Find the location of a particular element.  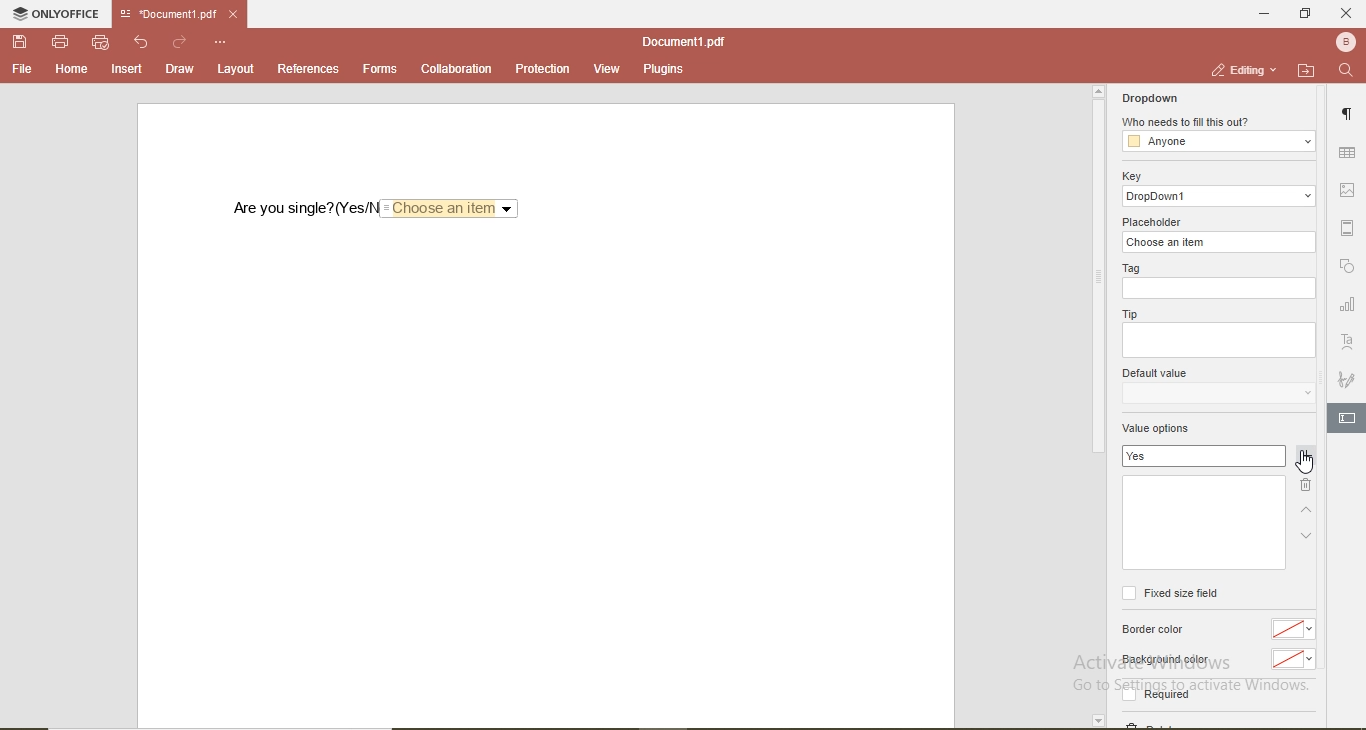

signature is located at coordinates (1348, 377).